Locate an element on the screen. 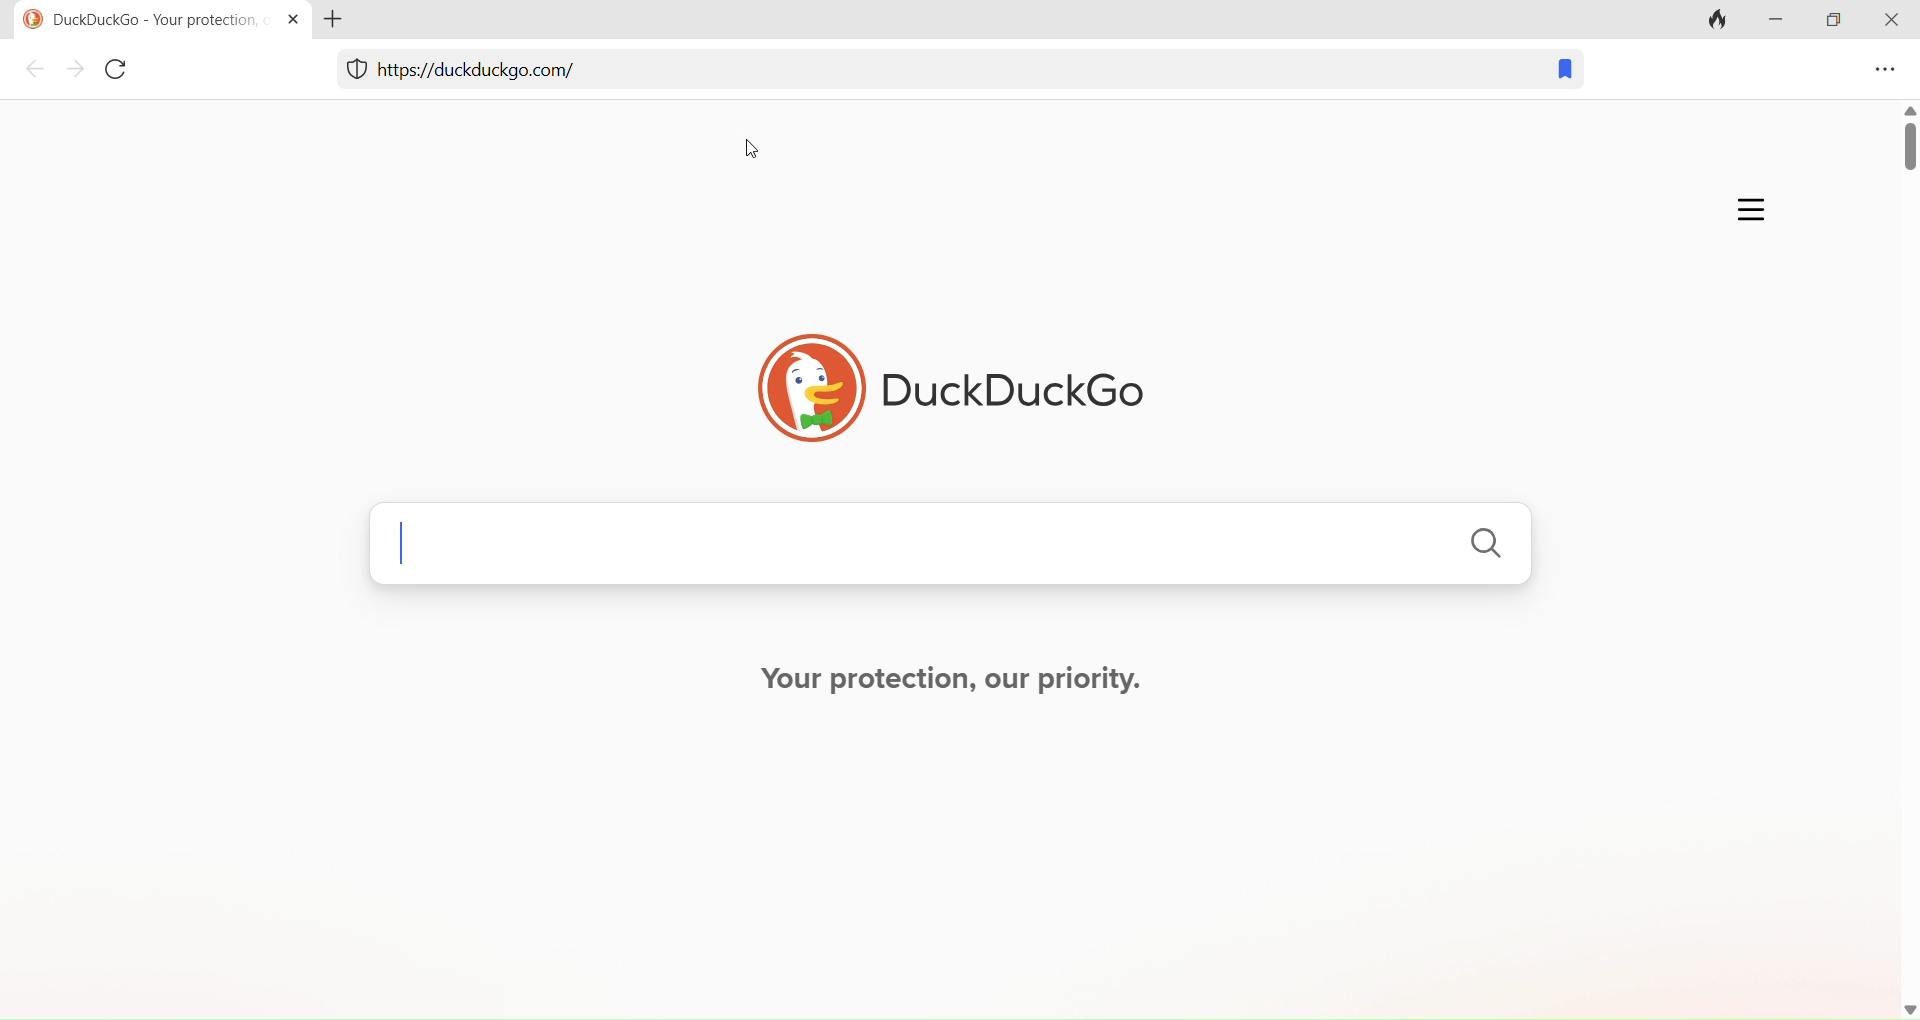 The image size is (1920, 1020). menu is located at coordinates (1882, 72).